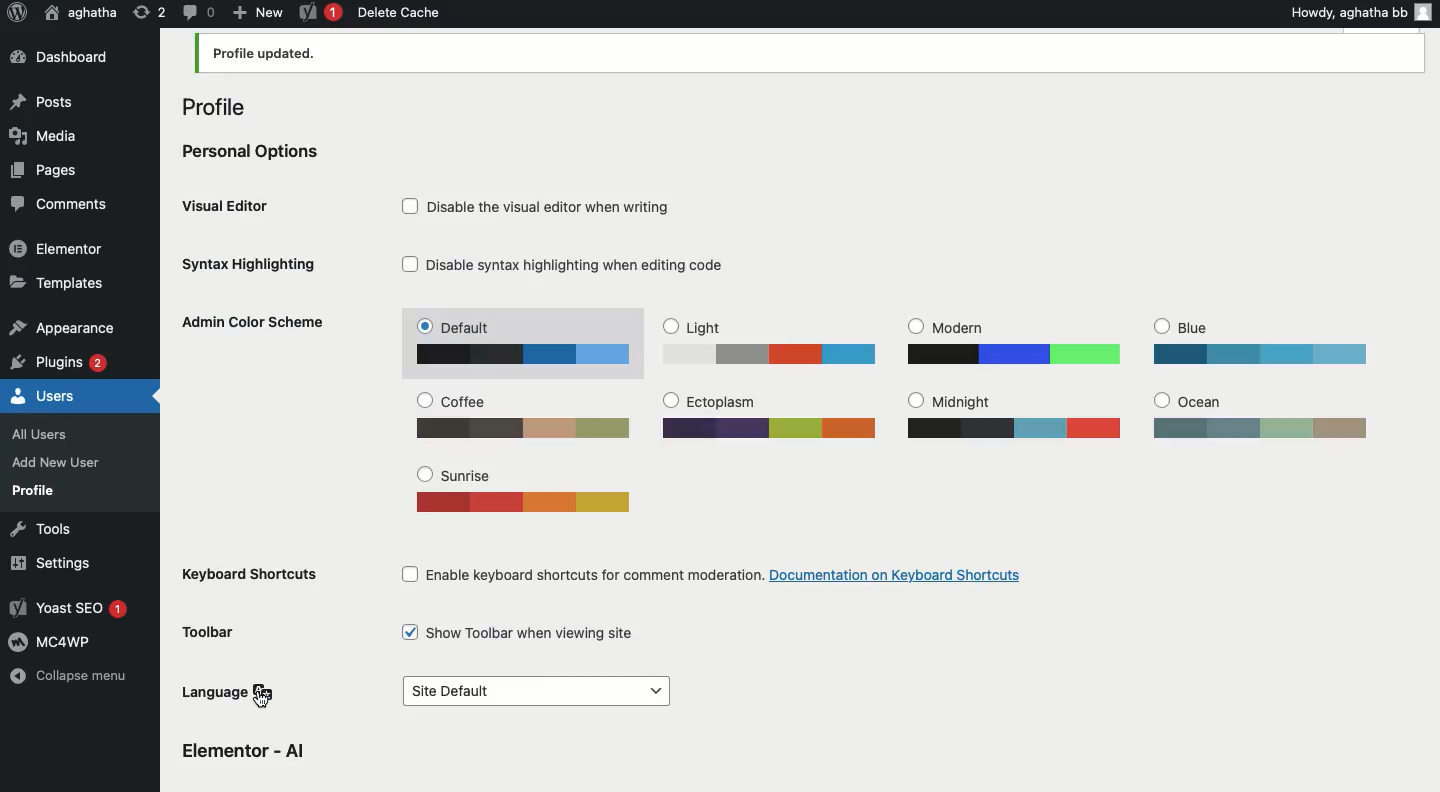 Image resolution: width=1440 pixels, height=792 pixels. Describe the element at coordinates (54, 462) in the screenshot. I see `Add New User` at that location.